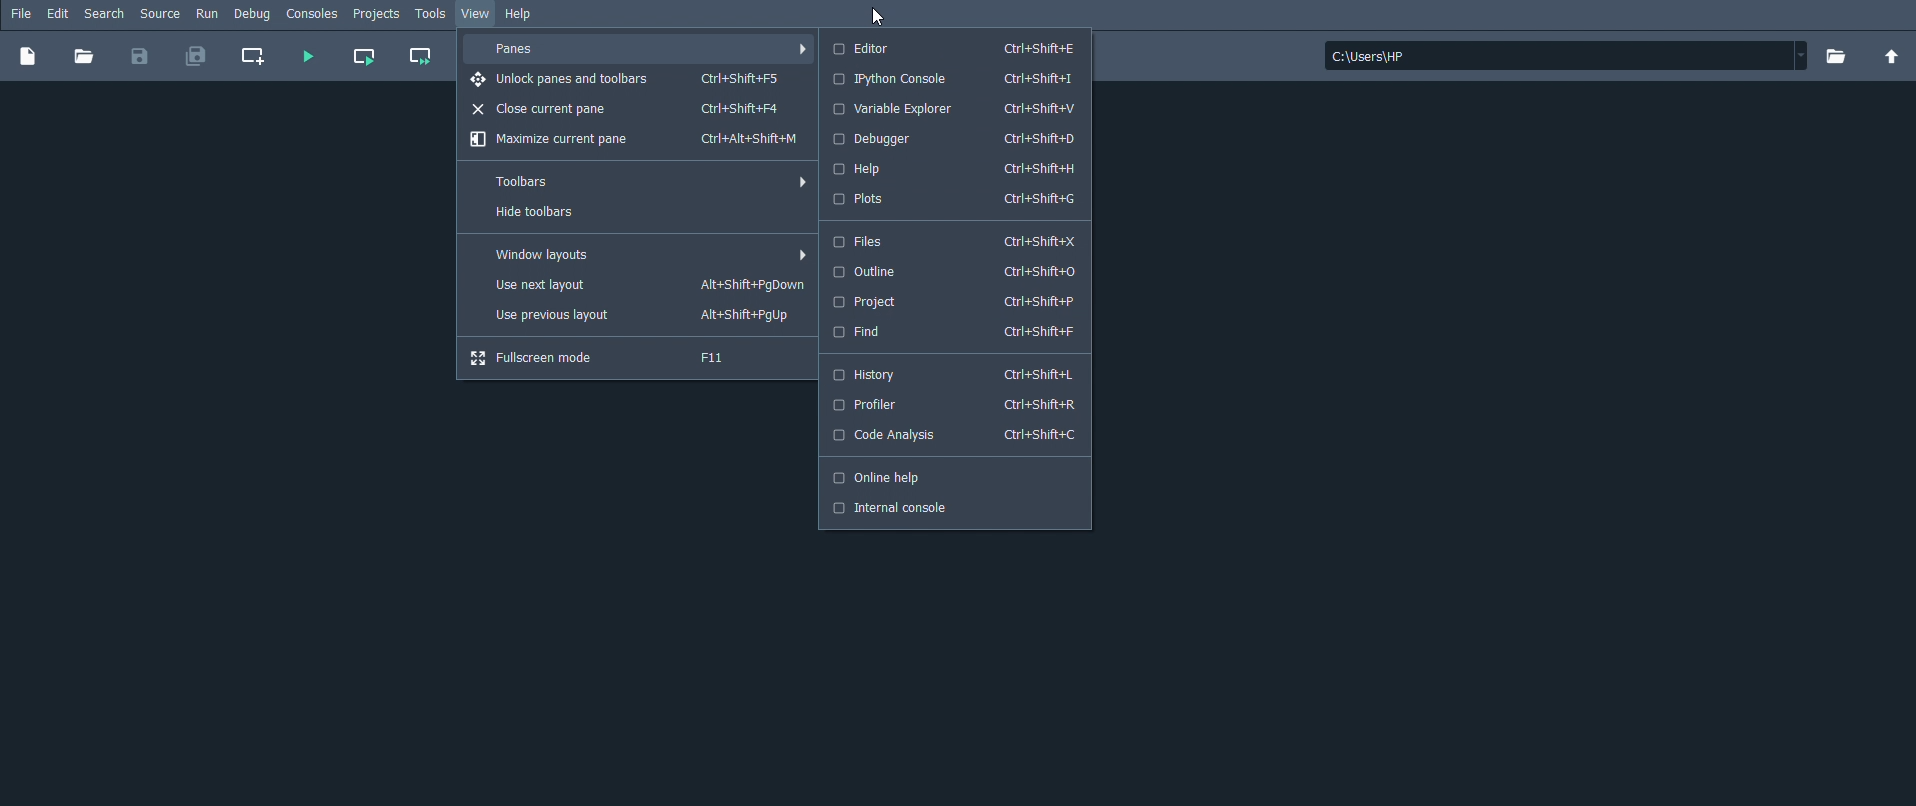 This screenshot has height=806, width=1916. Describe the element at coordinates (878, 17) in the screenshot. I see `Cursor` at that location.